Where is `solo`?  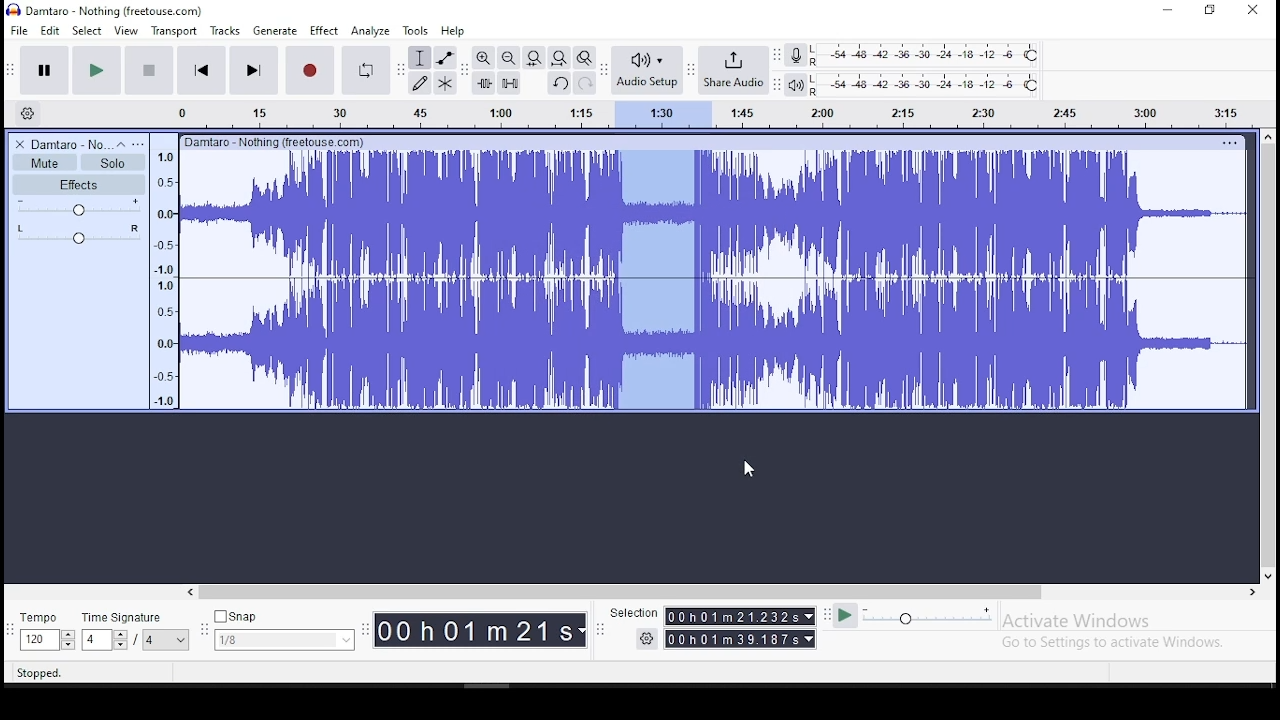
solo is located at coordinates (113, 163).